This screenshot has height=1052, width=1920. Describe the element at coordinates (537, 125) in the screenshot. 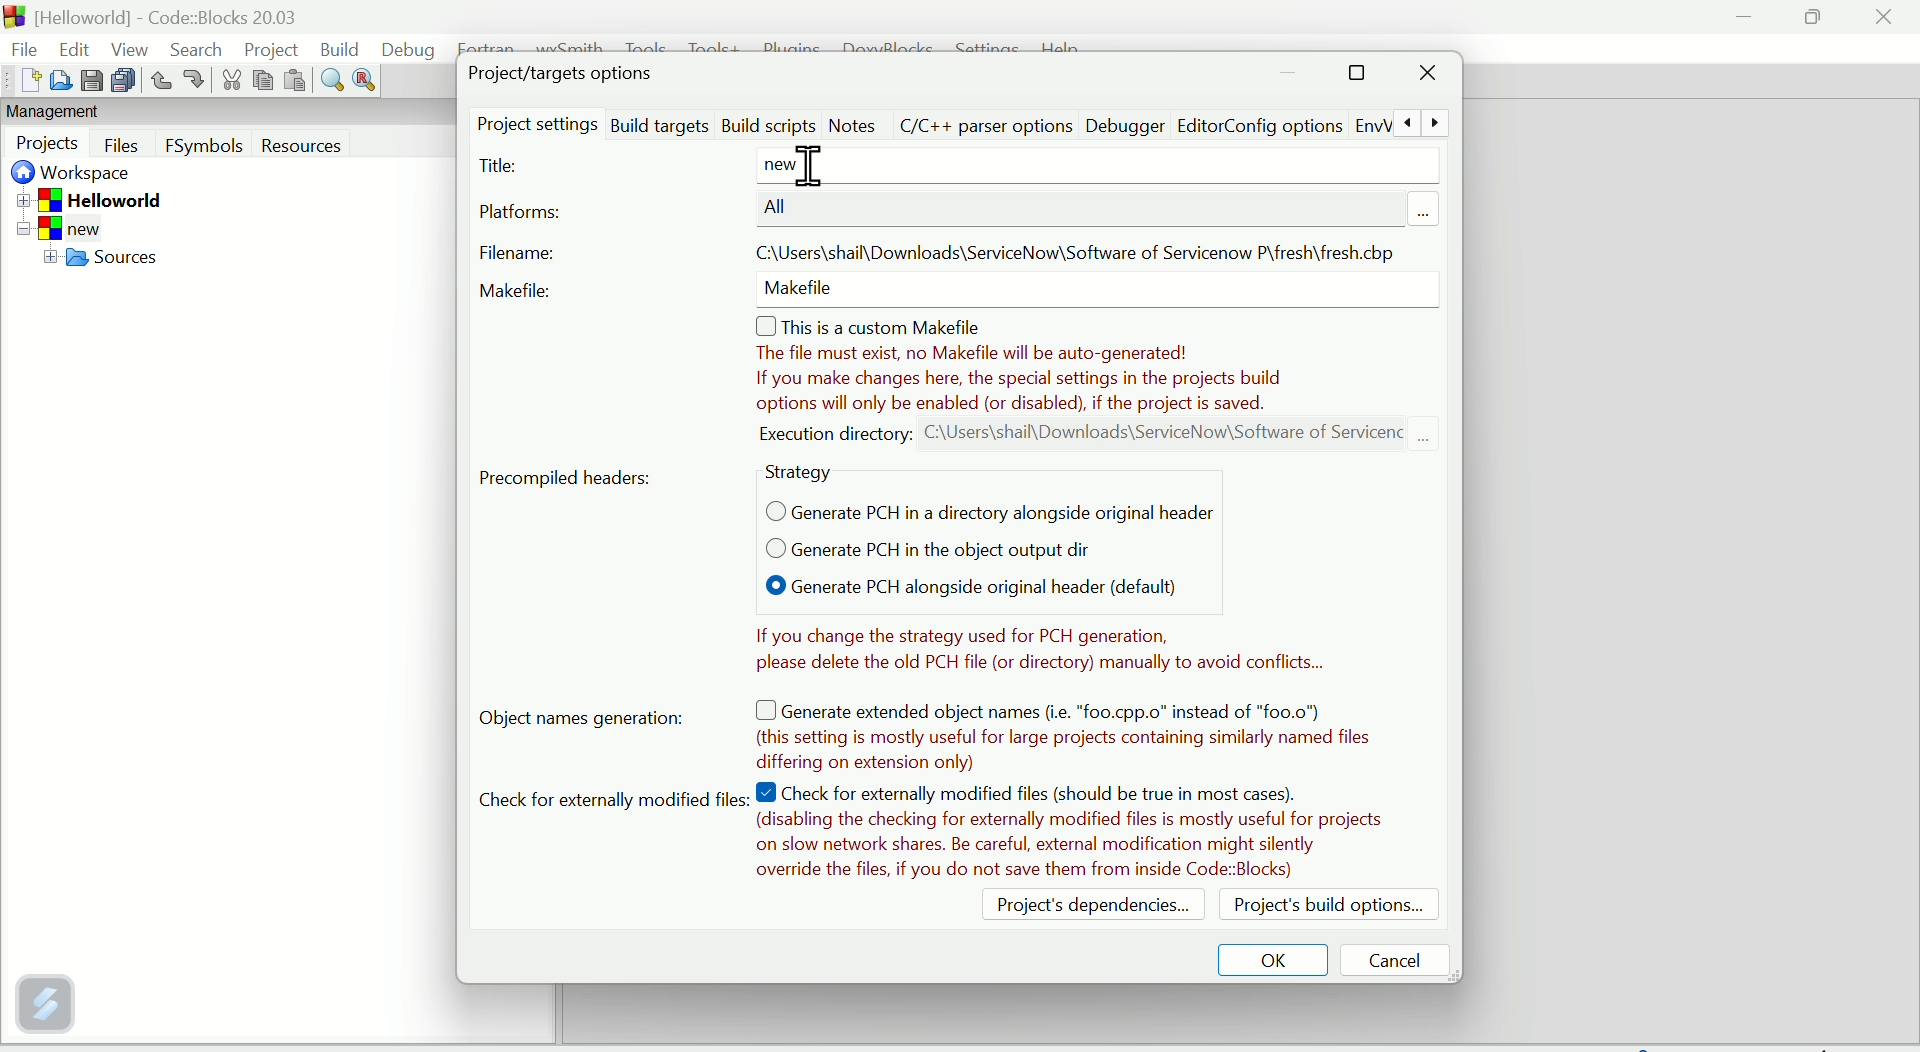

I see `Project setting` at that location.